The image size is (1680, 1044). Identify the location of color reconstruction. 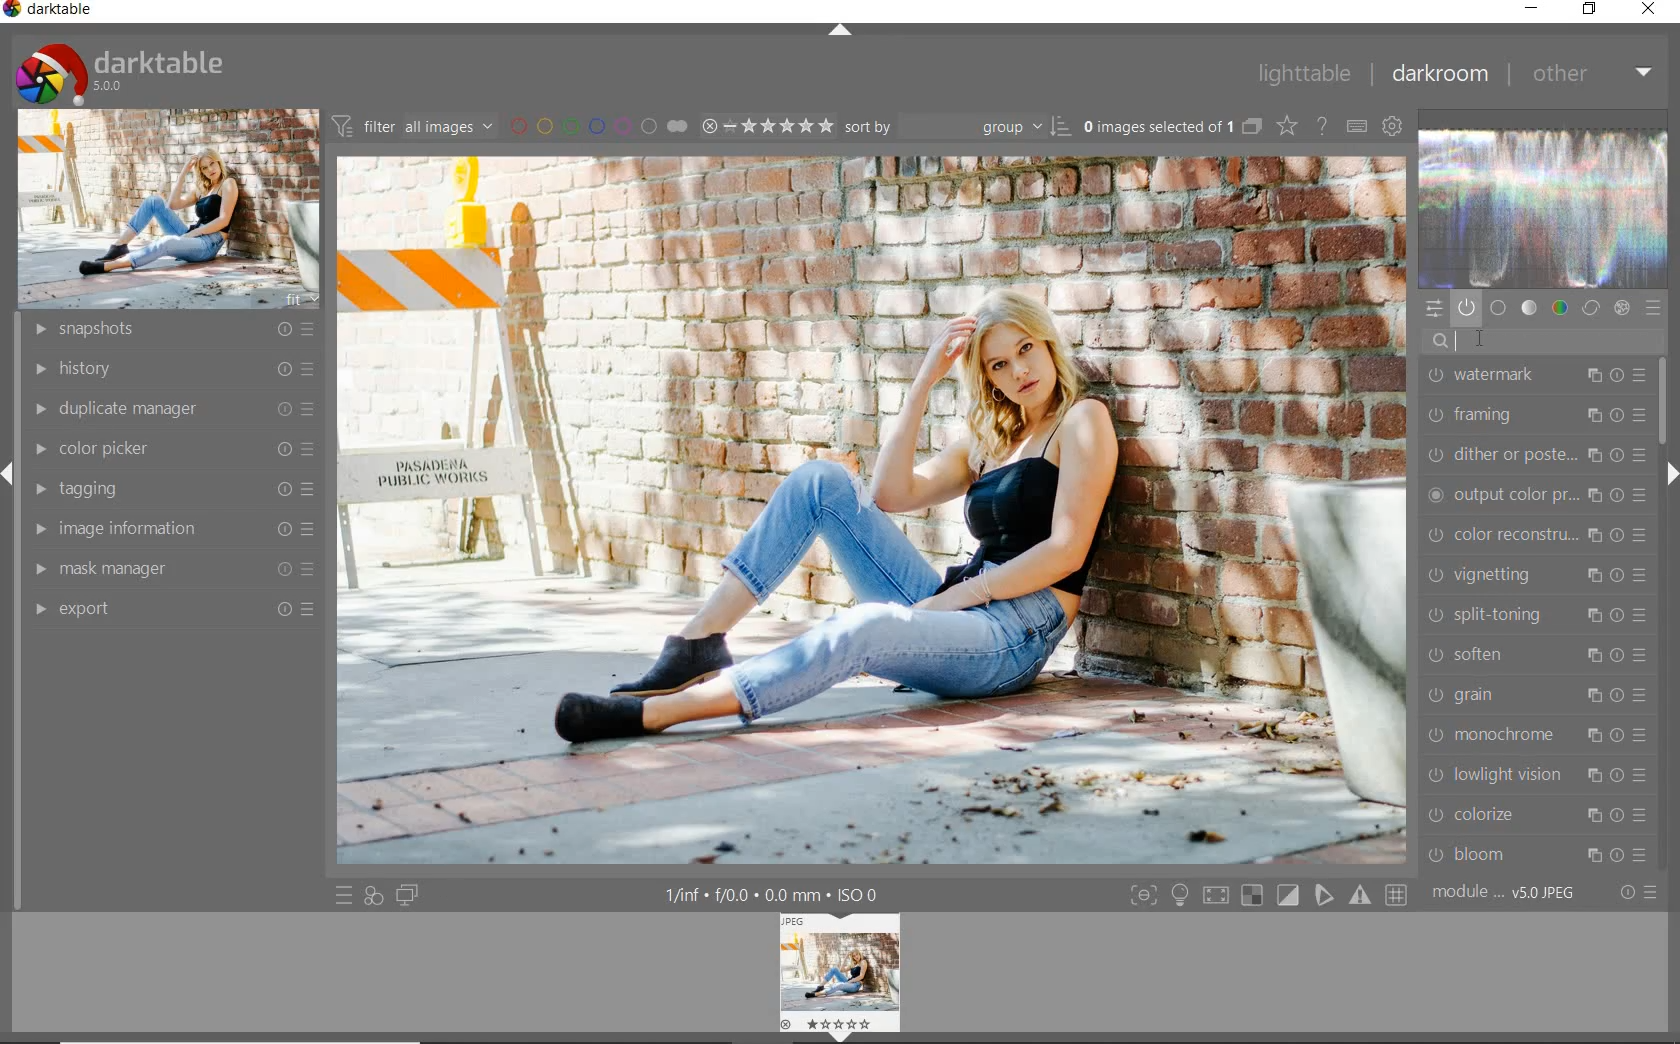
(1533, 537).